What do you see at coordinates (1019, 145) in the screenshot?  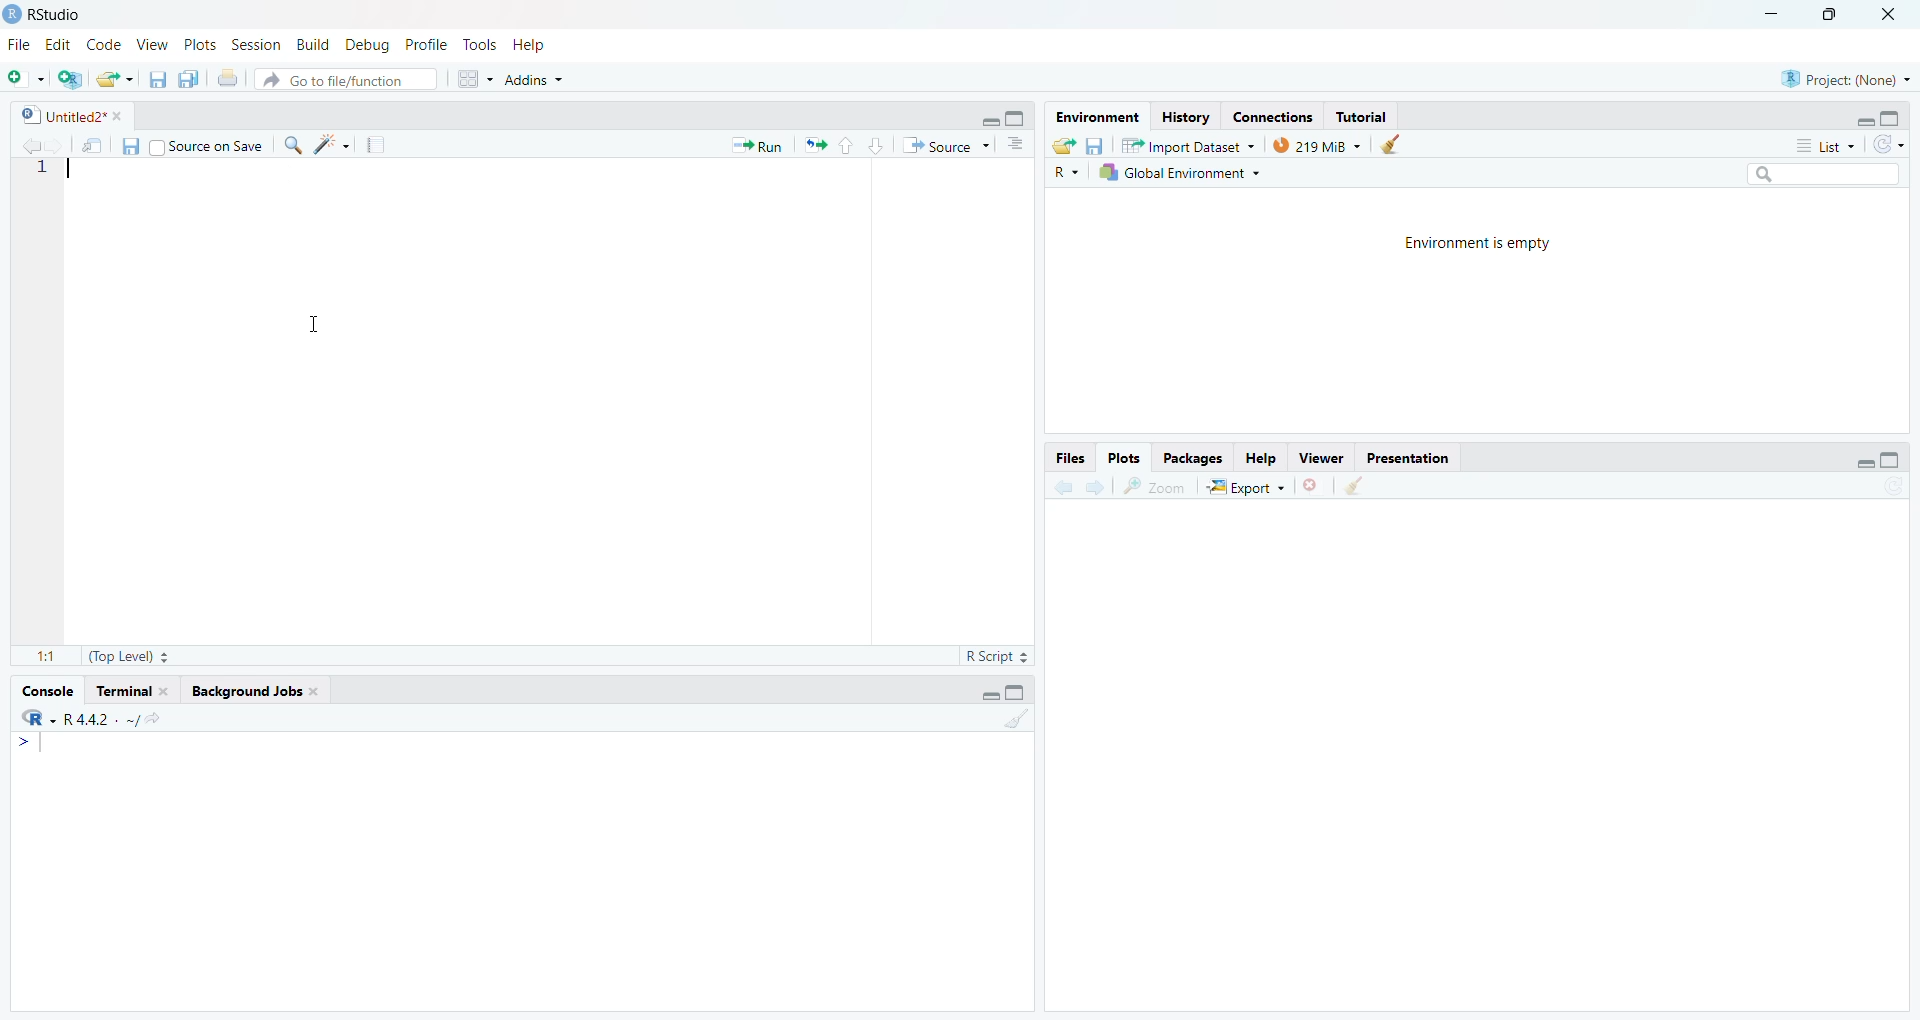 I see `Show document outline` at bounding box center [1019, 145].